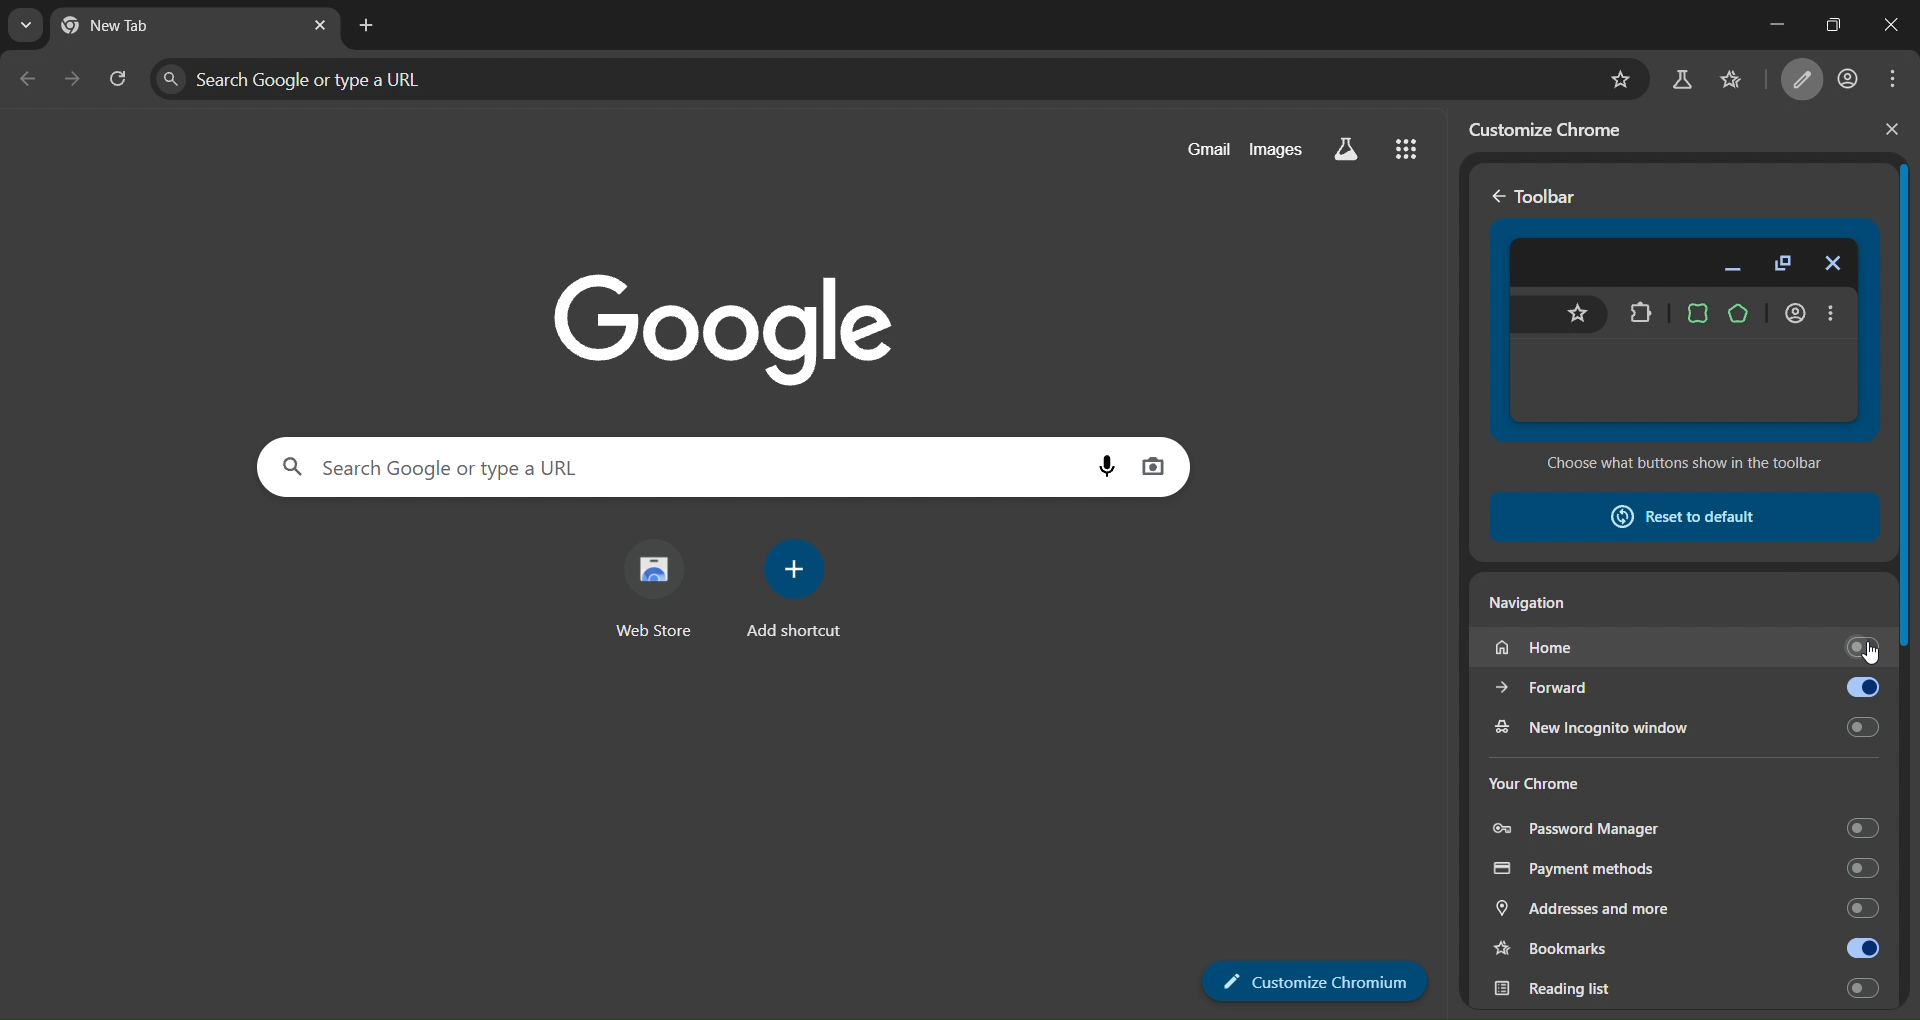 The width and height of the screenshot is (1920, 1020). What do you see at coordinates (610, 466) in the screenshot?
I see `search panel` at bounding box center [610, 466].